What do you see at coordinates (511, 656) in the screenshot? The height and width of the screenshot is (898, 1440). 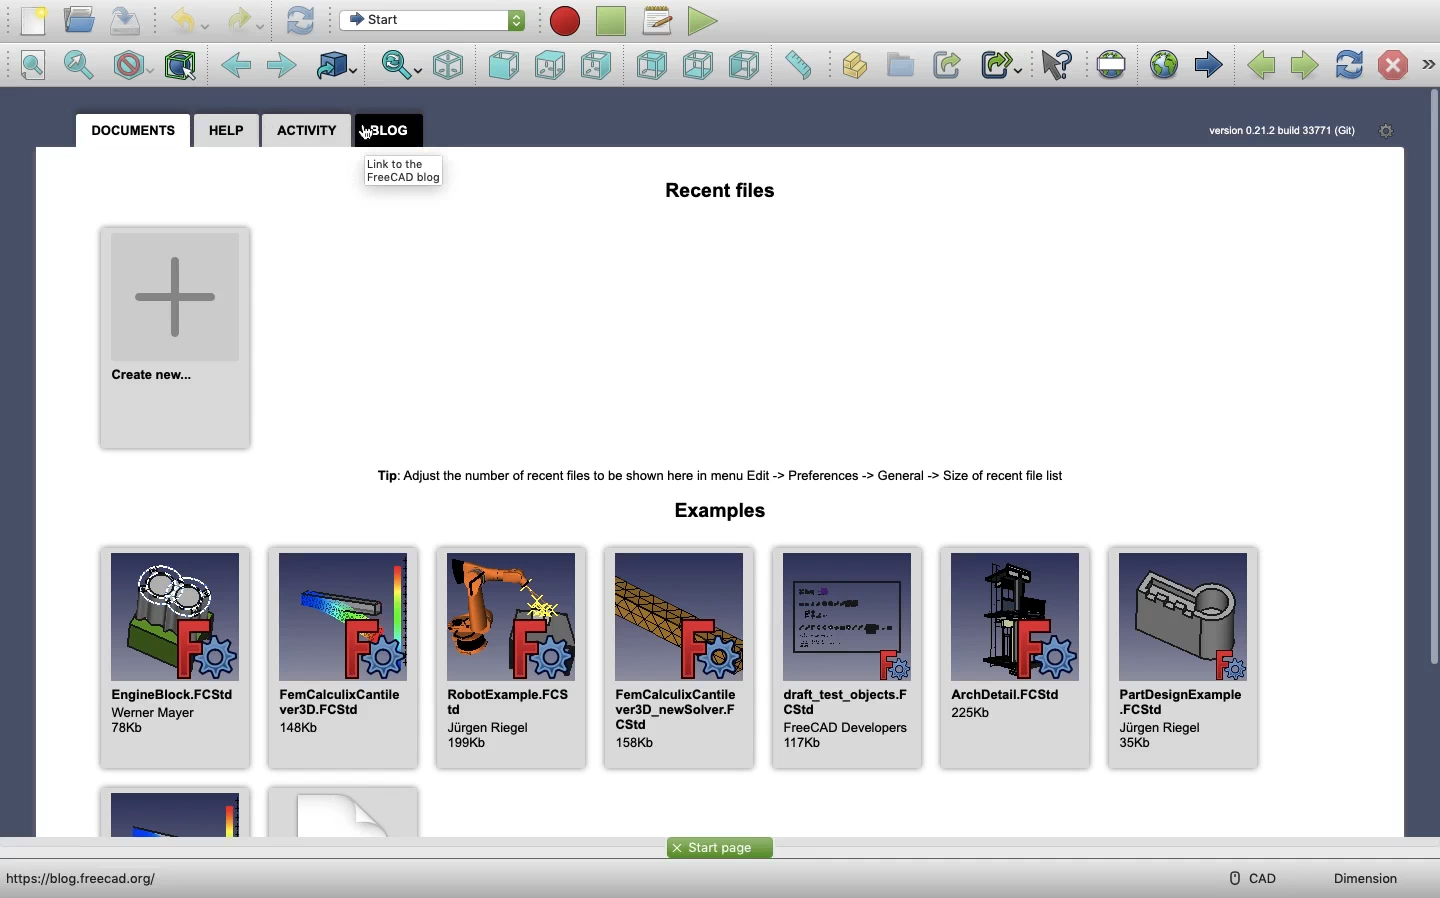 I see `RobotExample` at bounding box center [511, 656].